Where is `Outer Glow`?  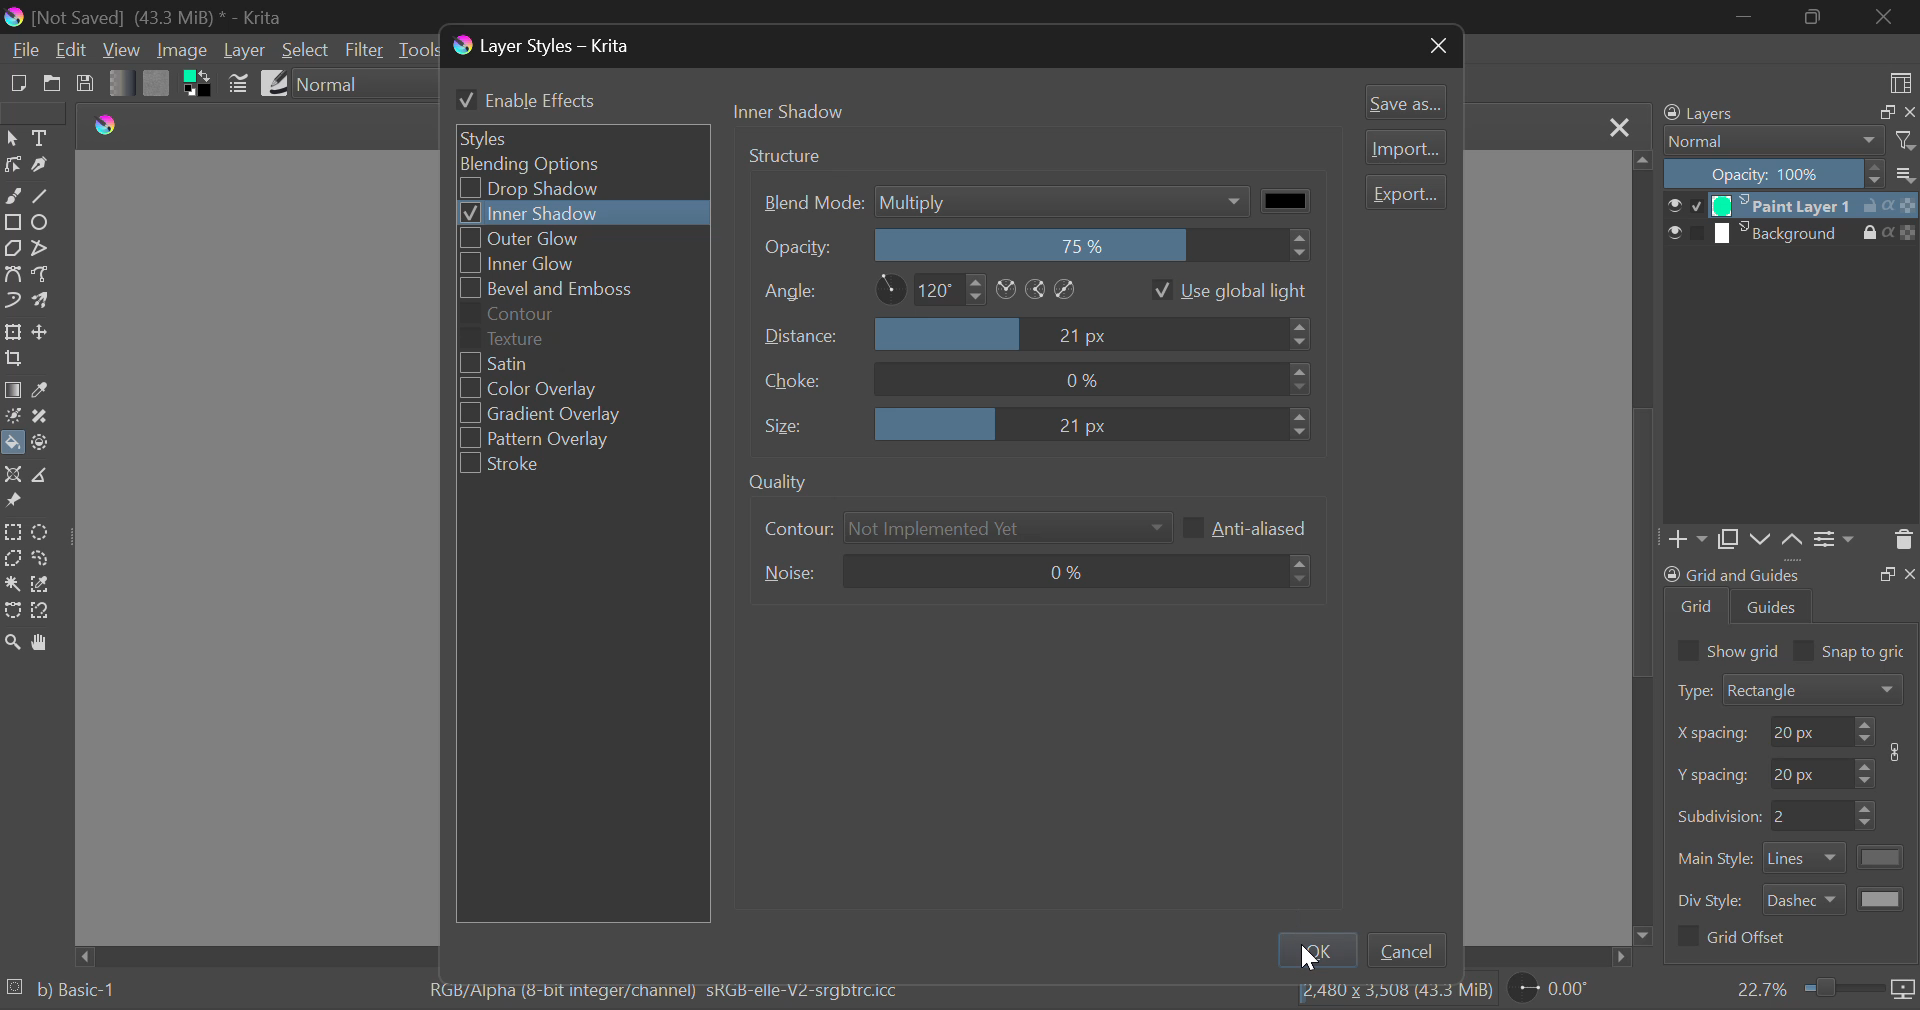
Outer Glow is located at coordinates (576, 238).